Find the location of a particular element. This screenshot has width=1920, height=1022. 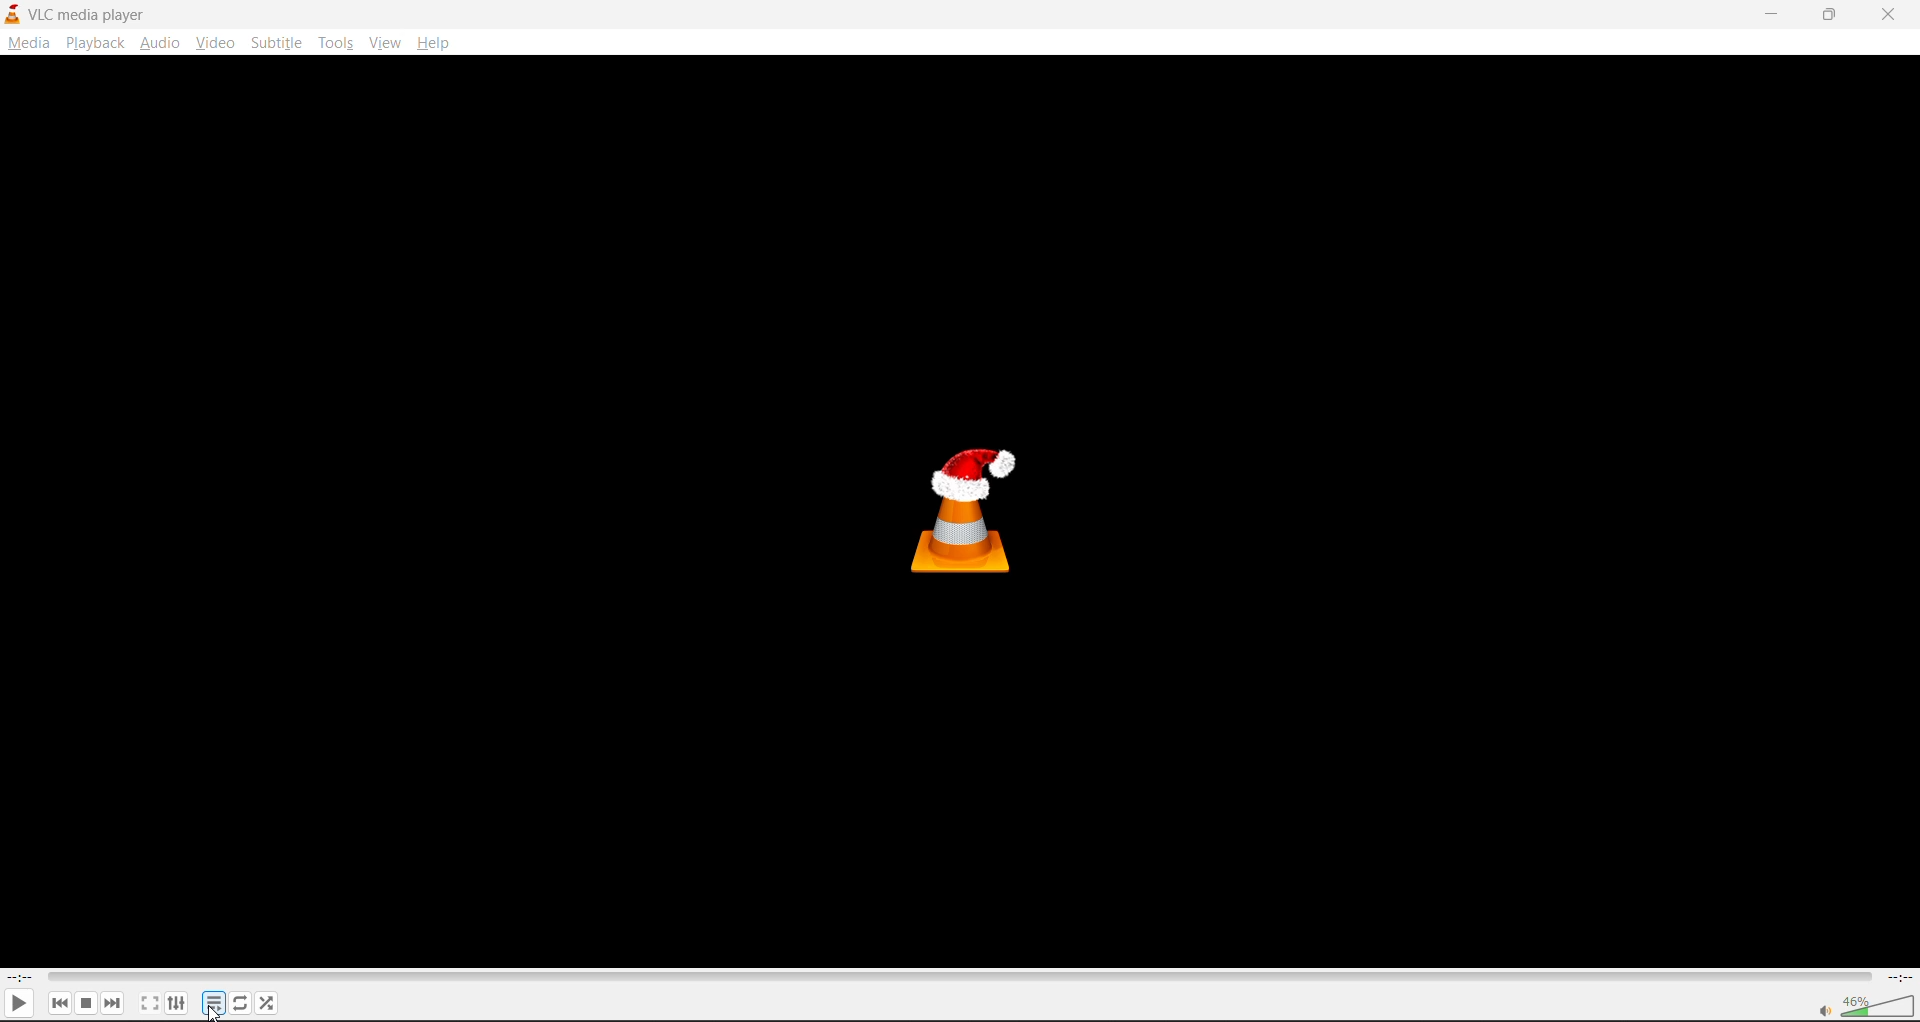

thumbnail is located at coordinates (977, 503).